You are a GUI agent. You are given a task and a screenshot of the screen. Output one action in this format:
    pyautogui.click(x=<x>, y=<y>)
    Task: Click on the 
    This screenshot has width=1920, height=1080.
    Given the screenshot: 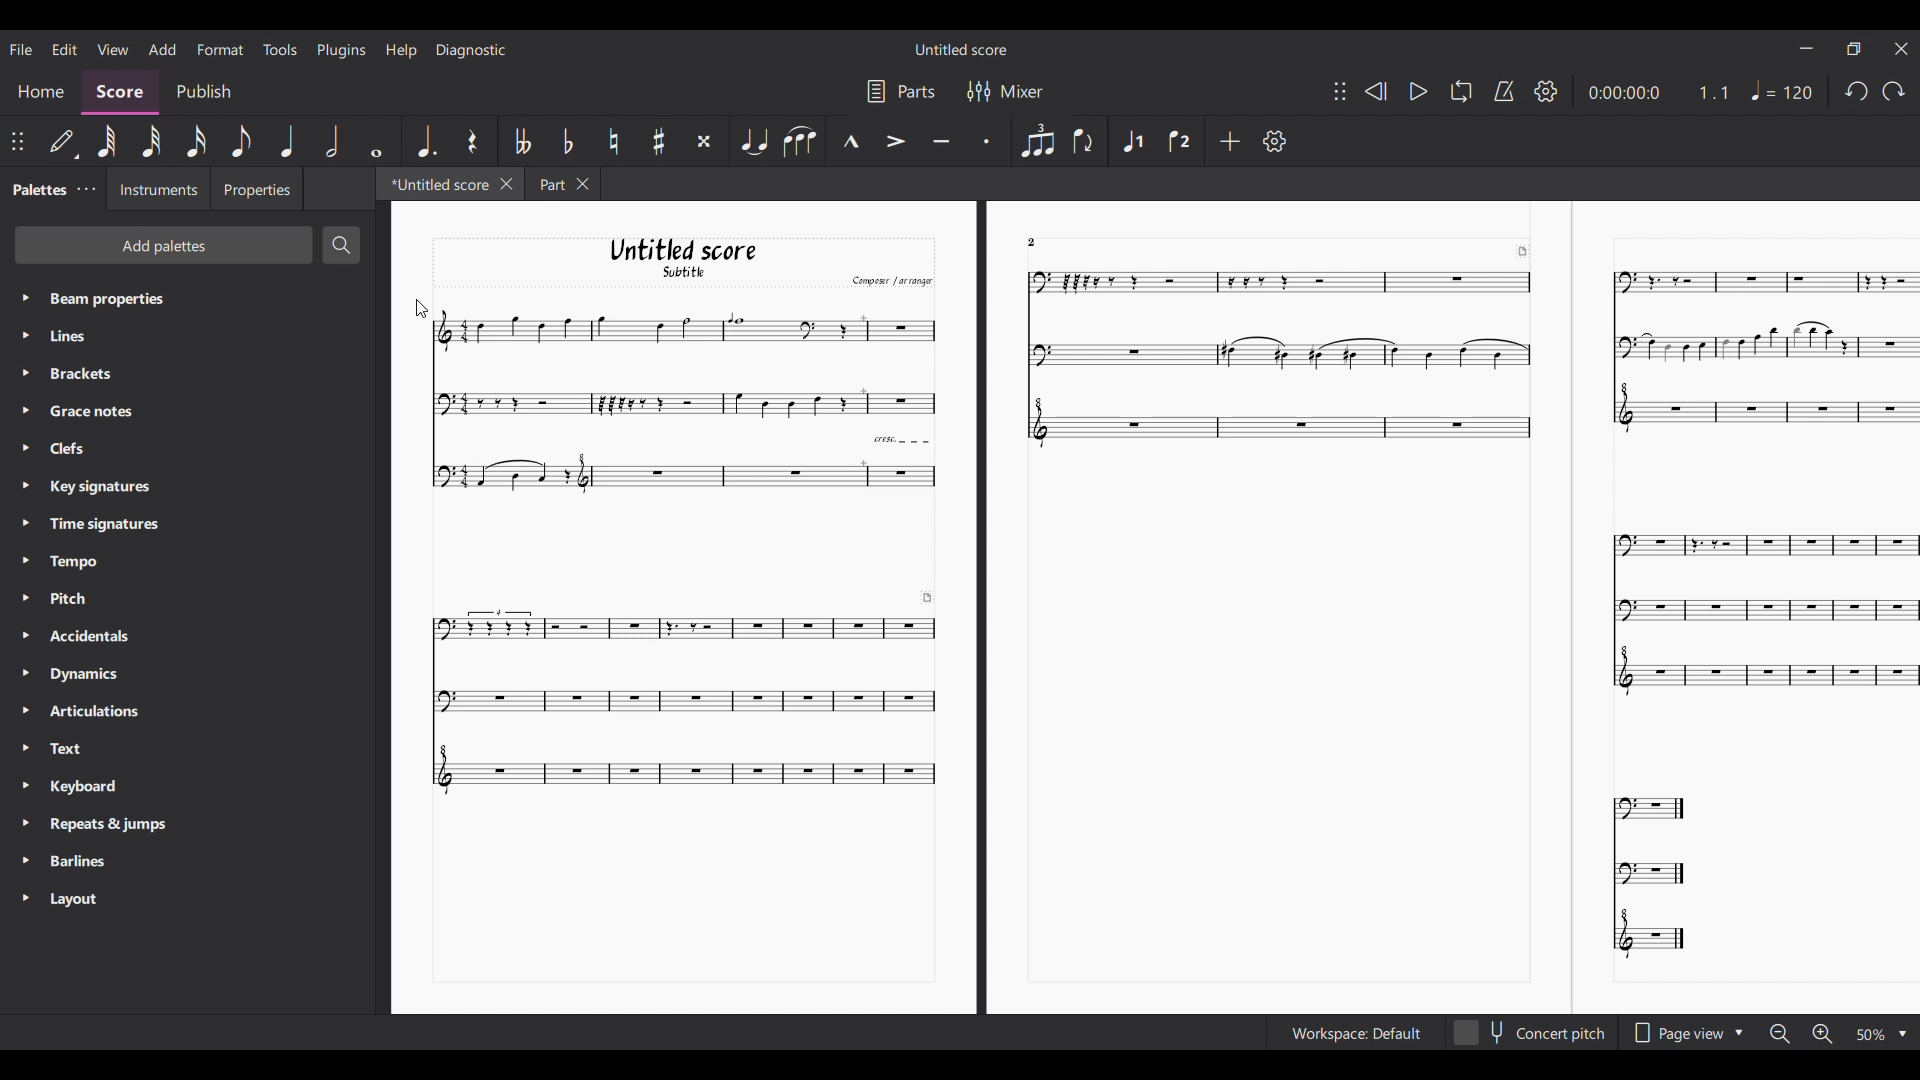 What is the action you would take?
    pyautogui.click(x=22, y=749)
    